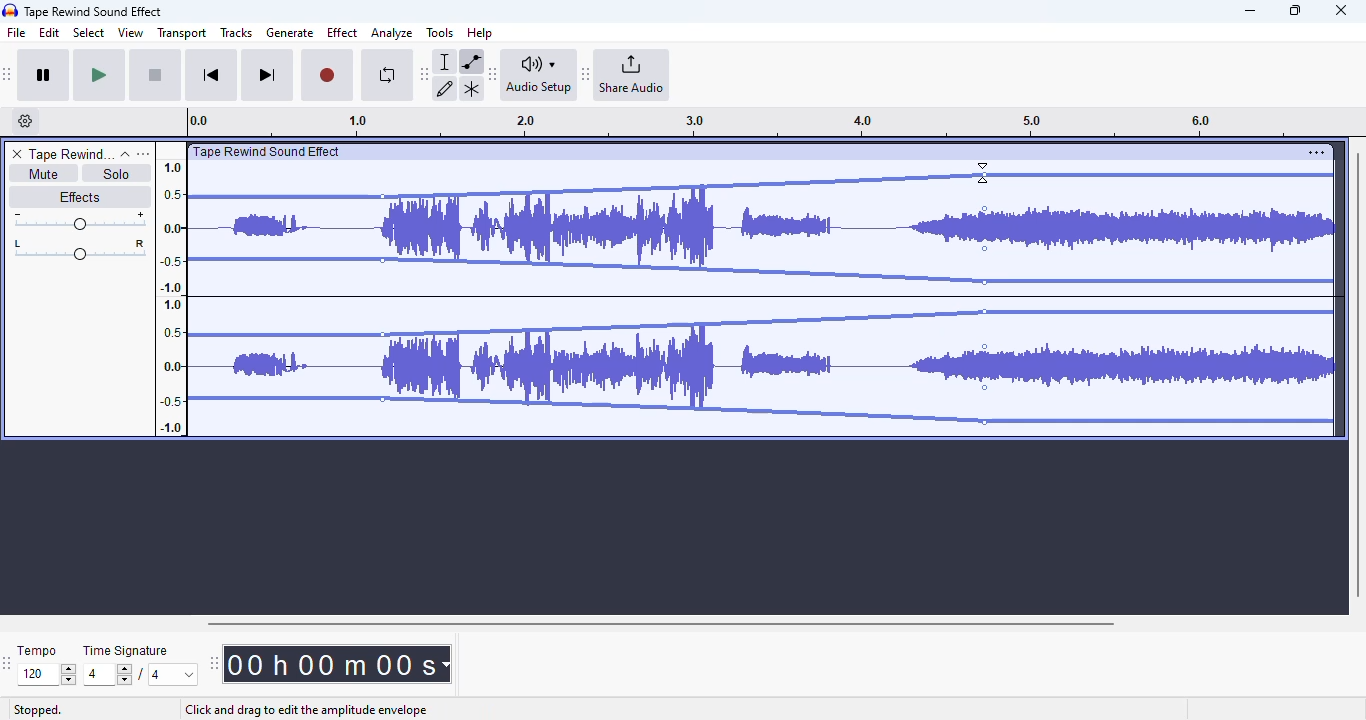  I want to click on skip to end, so click(266, 76).